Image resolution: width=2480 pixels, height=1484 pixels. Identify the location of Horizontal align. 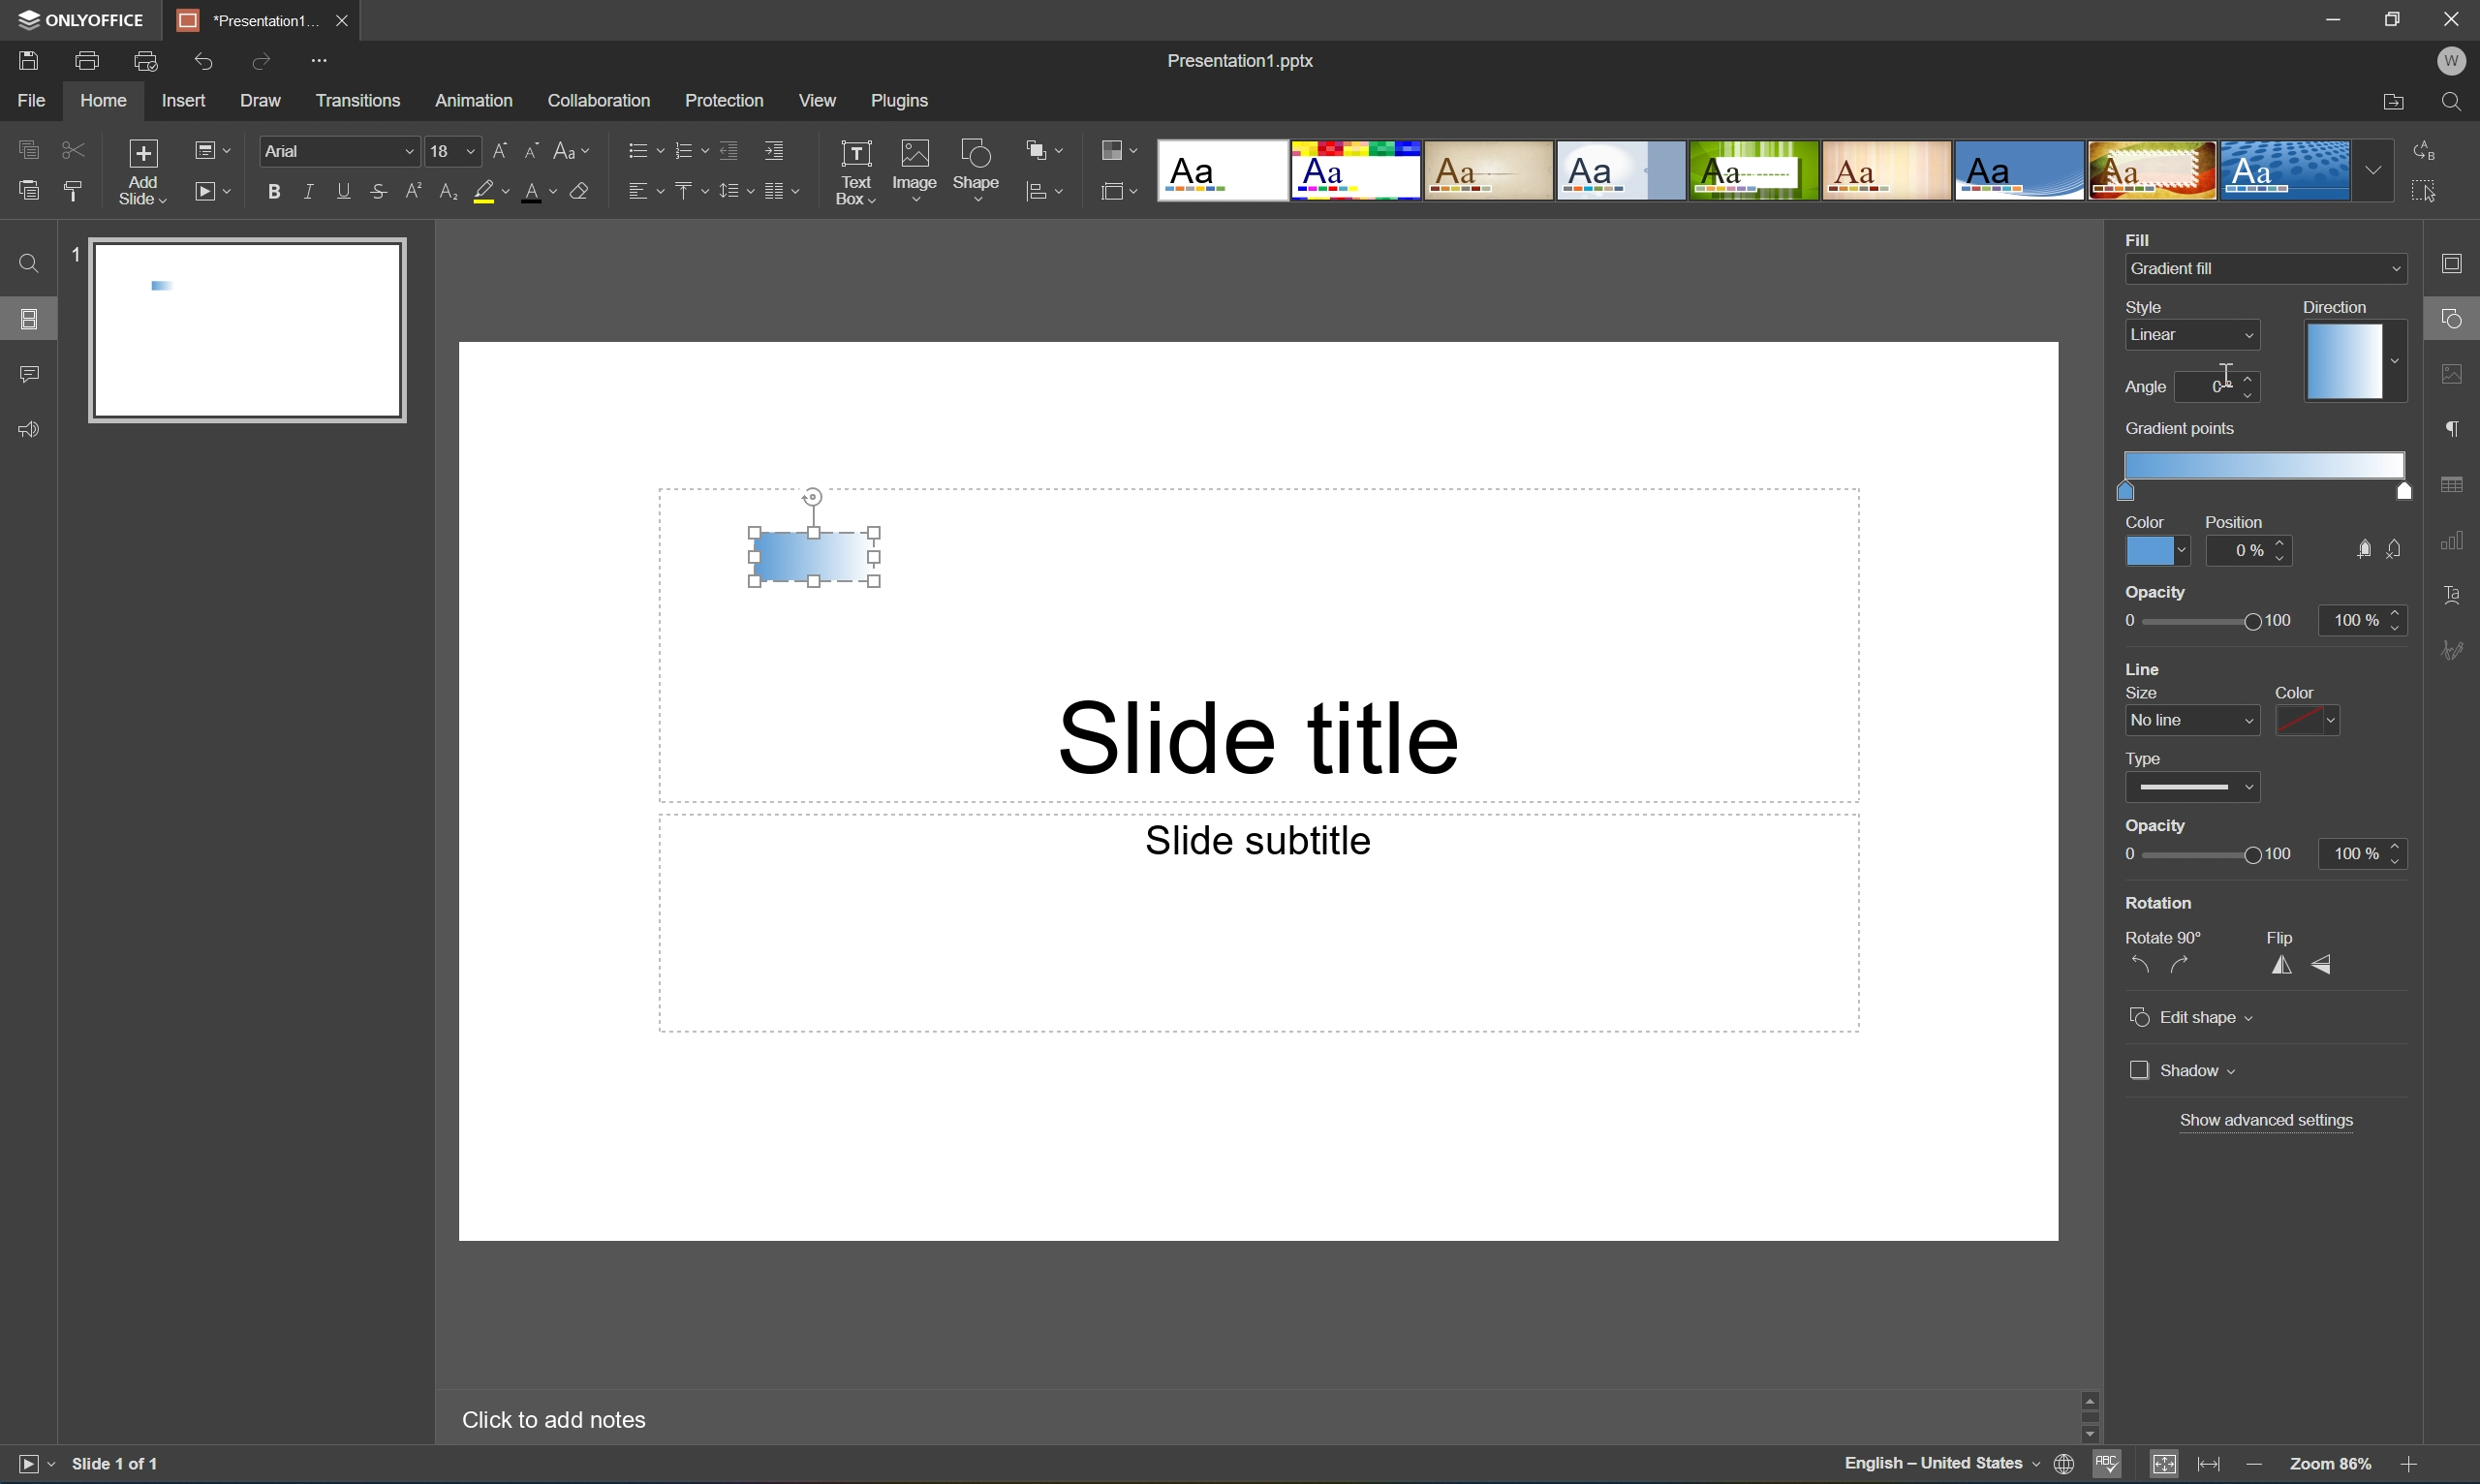
(645, 193).